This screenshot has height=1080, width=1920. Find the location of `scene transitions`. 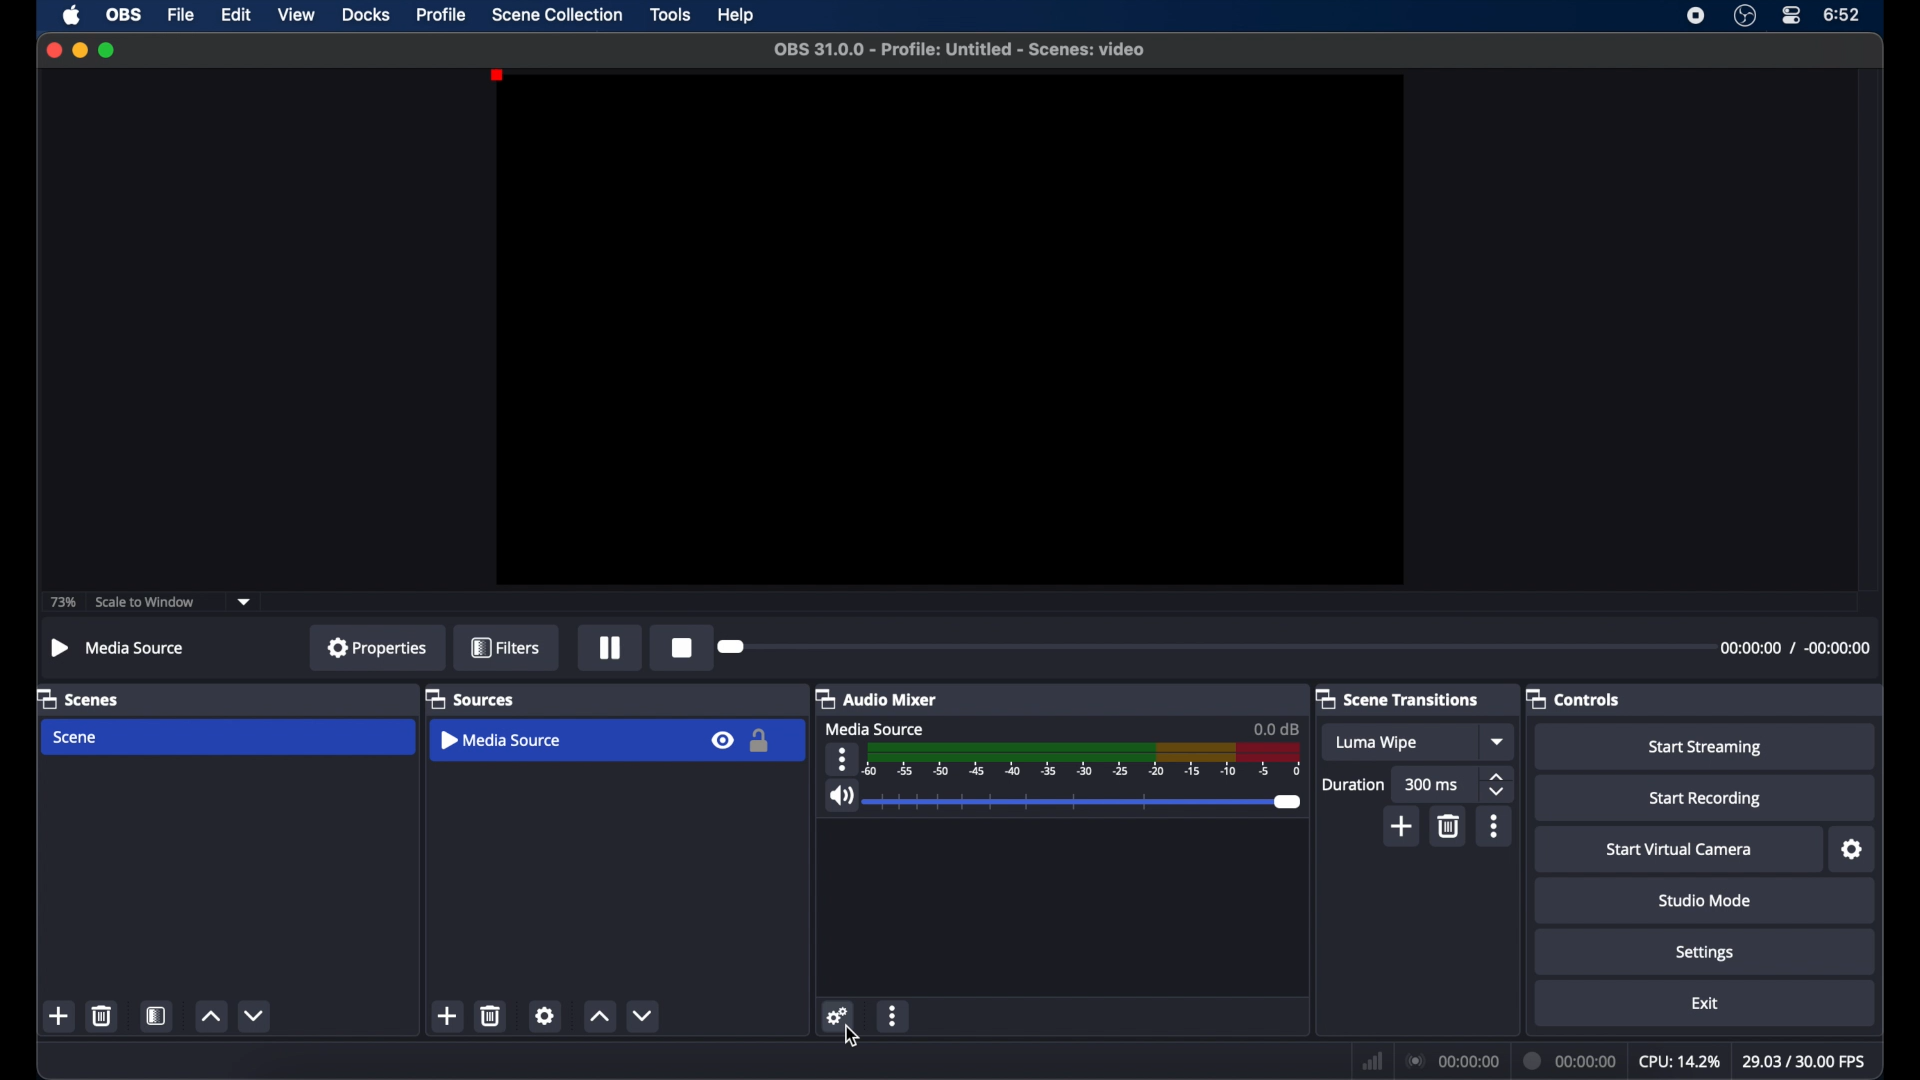

scene transitions is located at coordinates (1397, 698).